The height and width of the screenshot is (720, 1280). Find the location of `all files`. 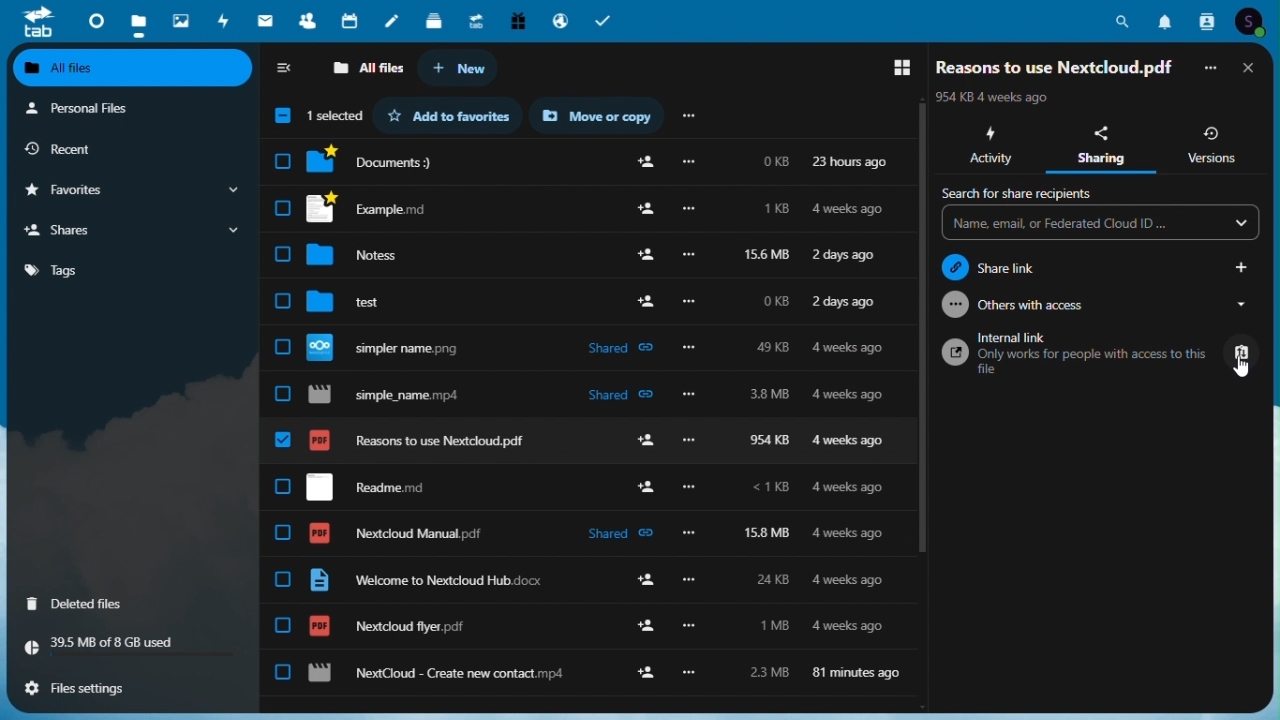

all files is located at coordinates (370, 68).